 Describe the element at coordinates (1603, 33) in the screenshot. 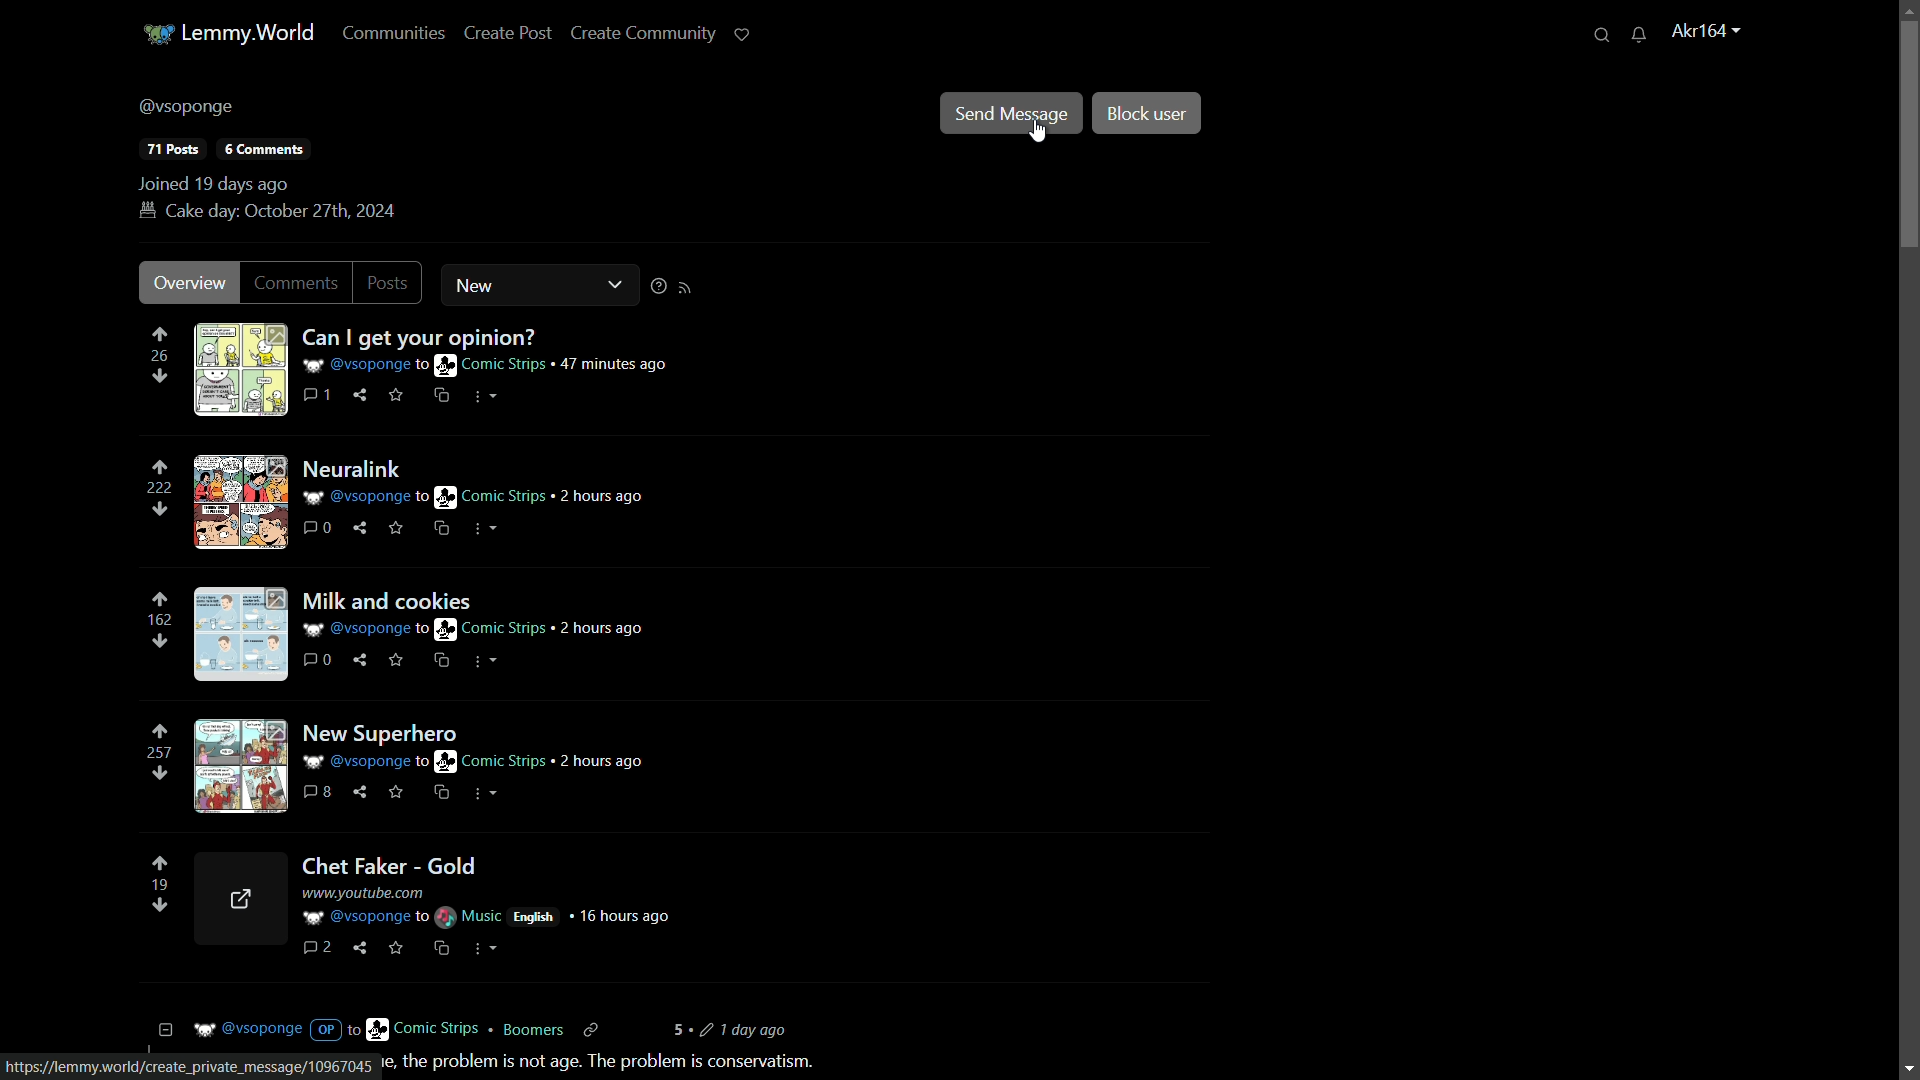

I see `search` at that location.